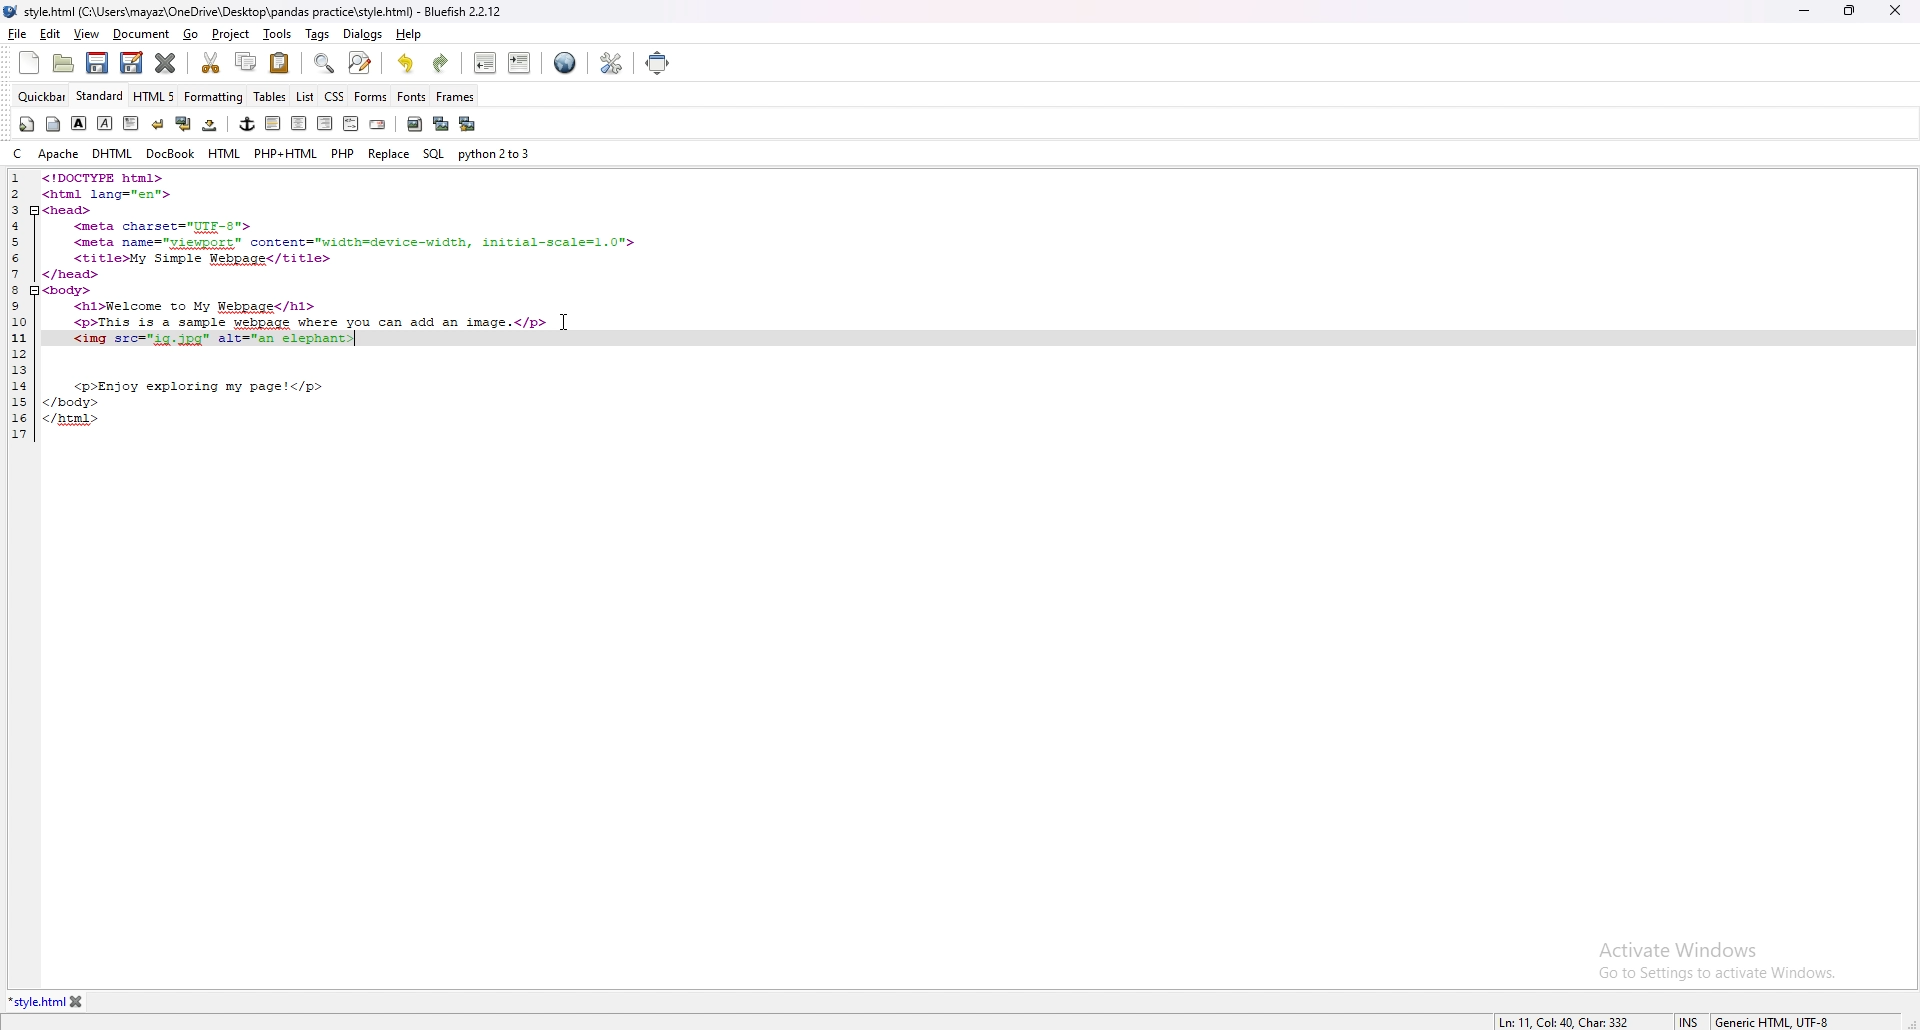 The width and height of the screenshot is (1920, 1030). I want to click on style.htm| (C:A\Users\mayaz\OneDrive\Desktop\pandas practice\style.html) - Bluefish 2.2.12, so click(266, 12).